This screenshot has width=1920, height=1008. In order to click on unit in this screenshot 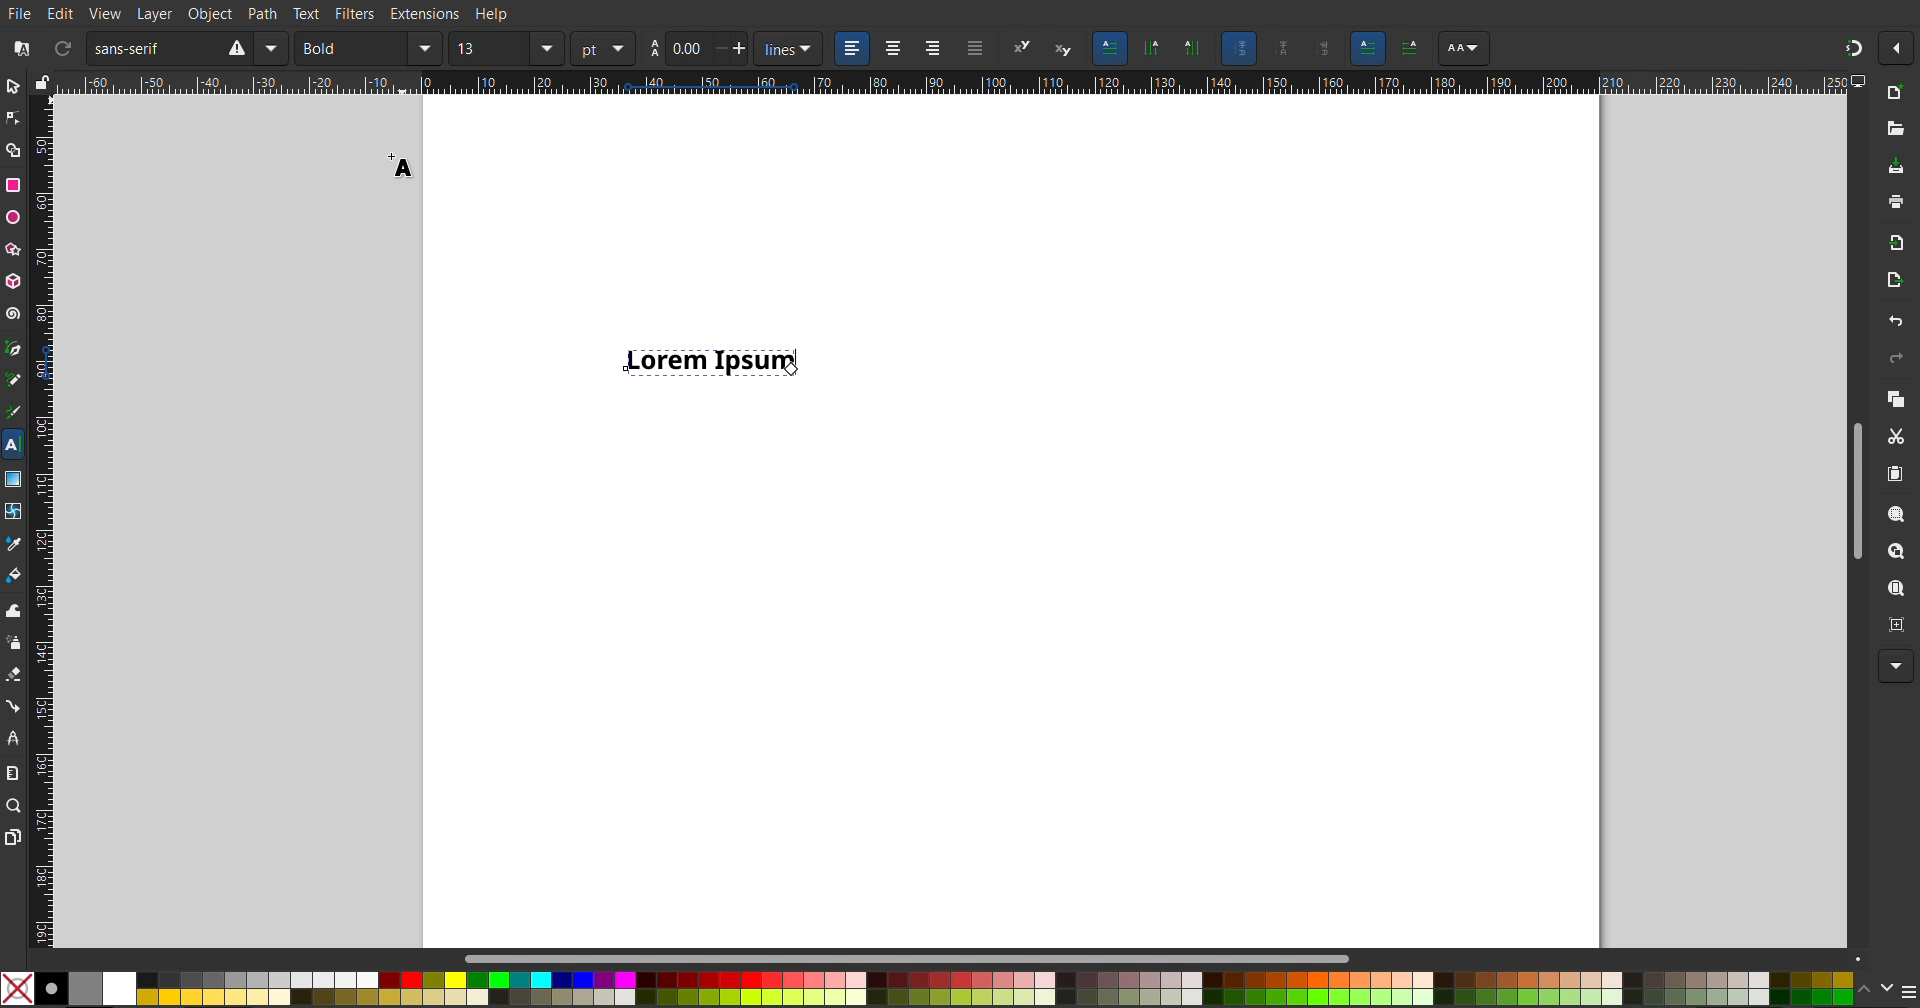, I will do `click(602, 49)`.